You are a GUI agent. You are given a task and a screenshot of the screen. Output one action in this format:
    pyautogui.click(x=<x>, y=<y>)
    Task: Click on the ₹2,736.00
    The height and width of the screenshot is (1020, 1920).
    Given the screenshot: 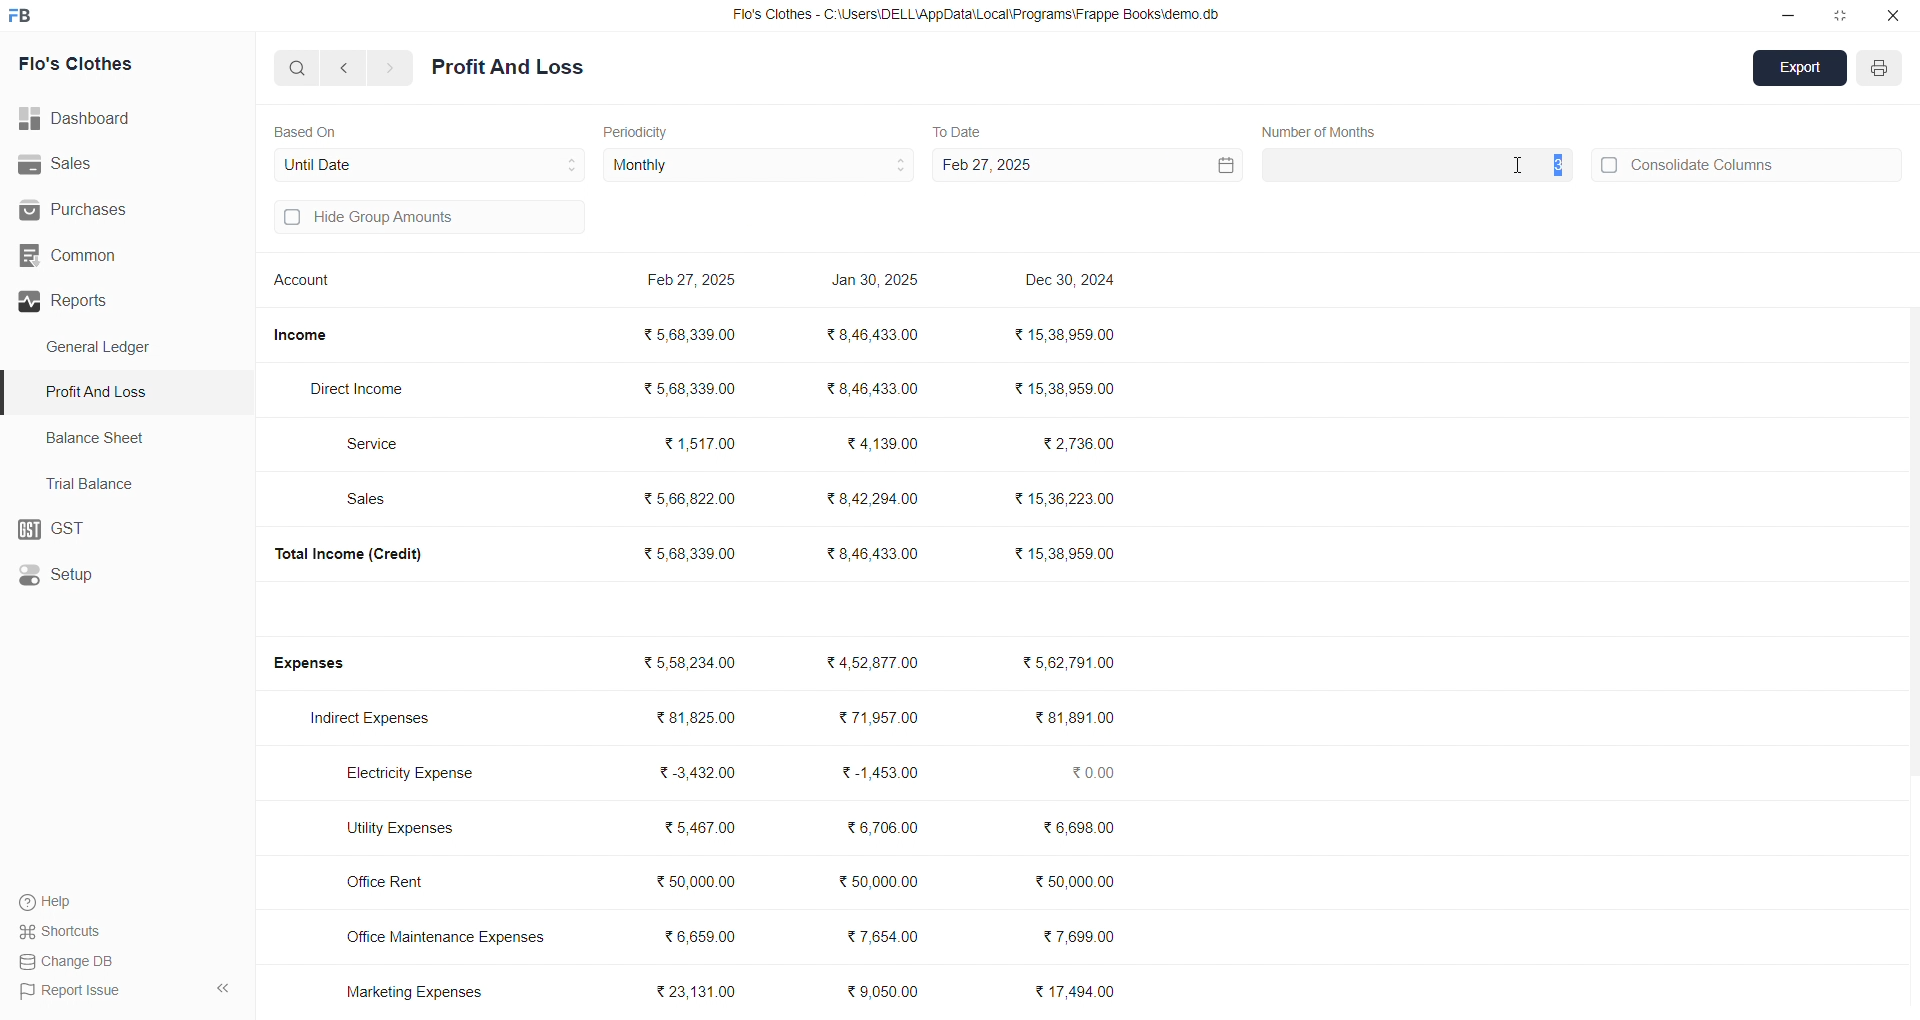 What is the action you would take?
    pyautogui.click(x=1081, y=445)
    